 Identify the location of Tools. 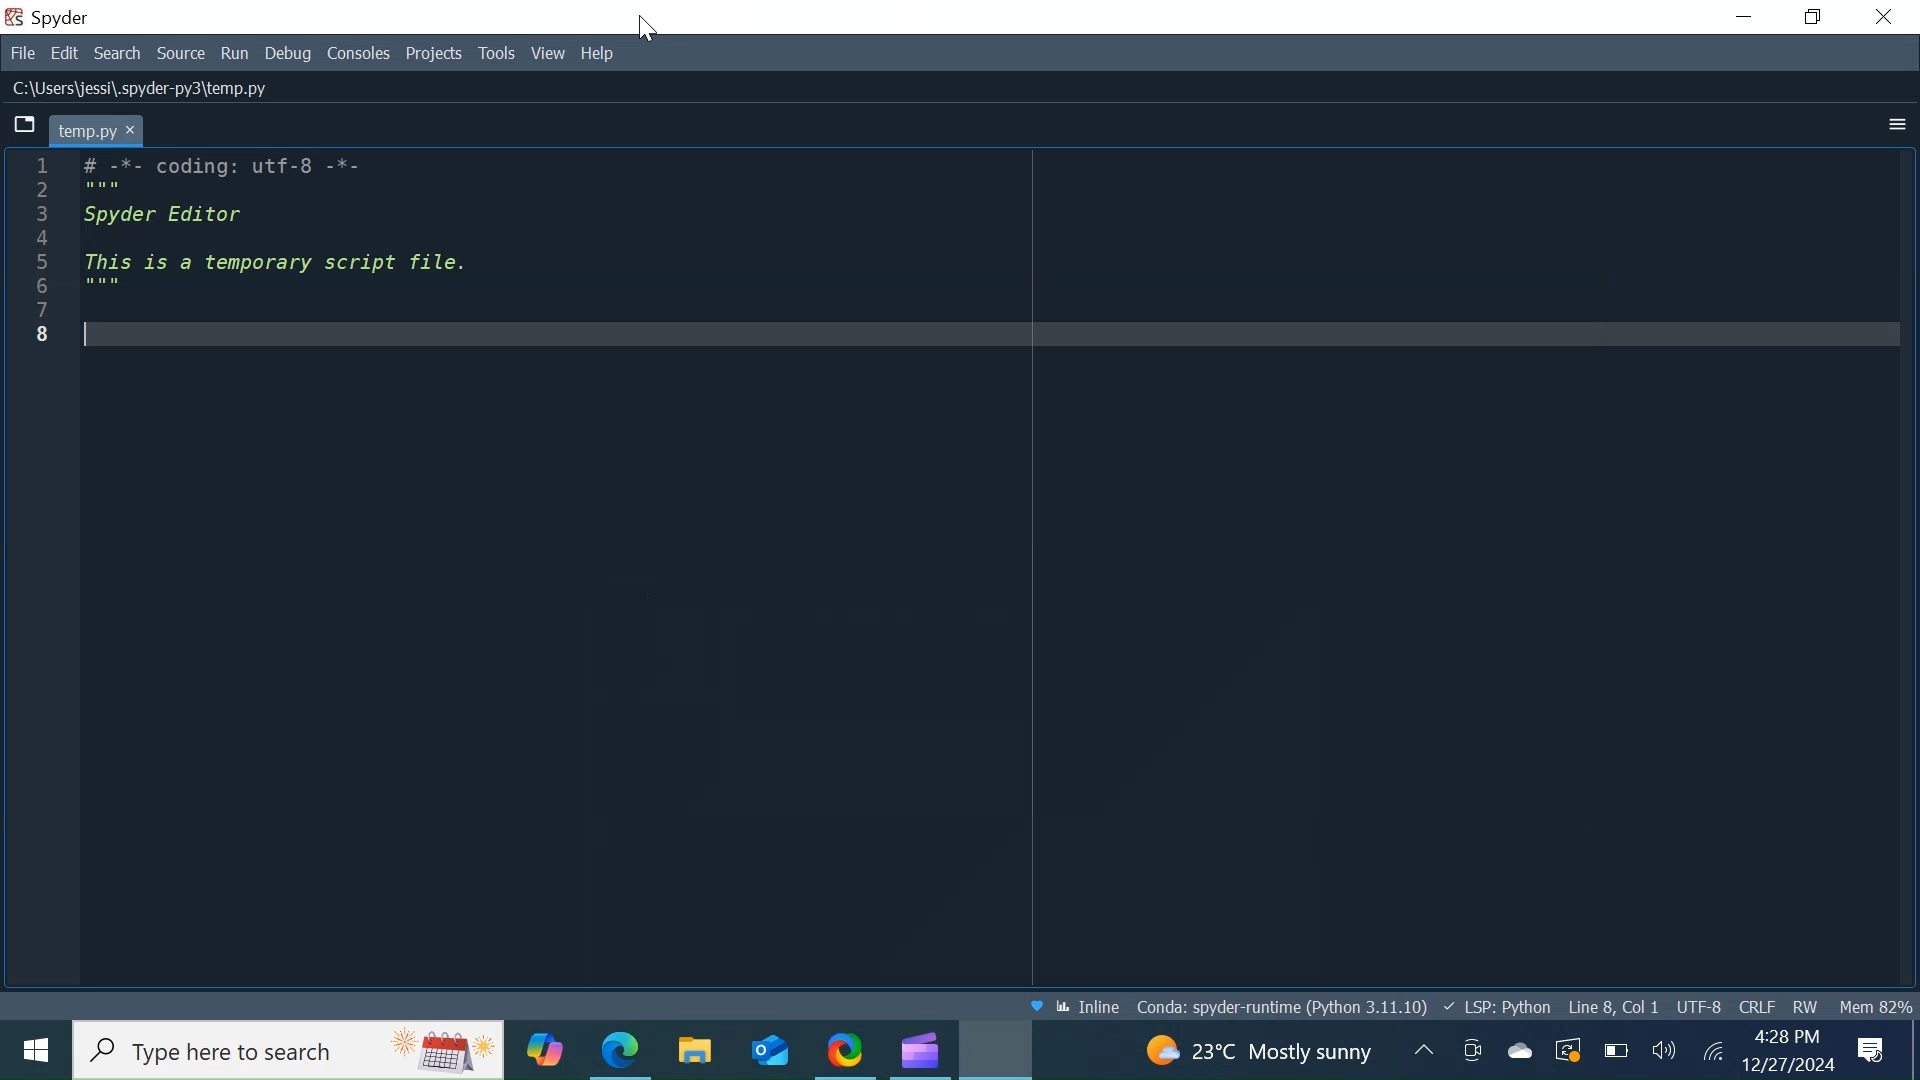
(496, 55).